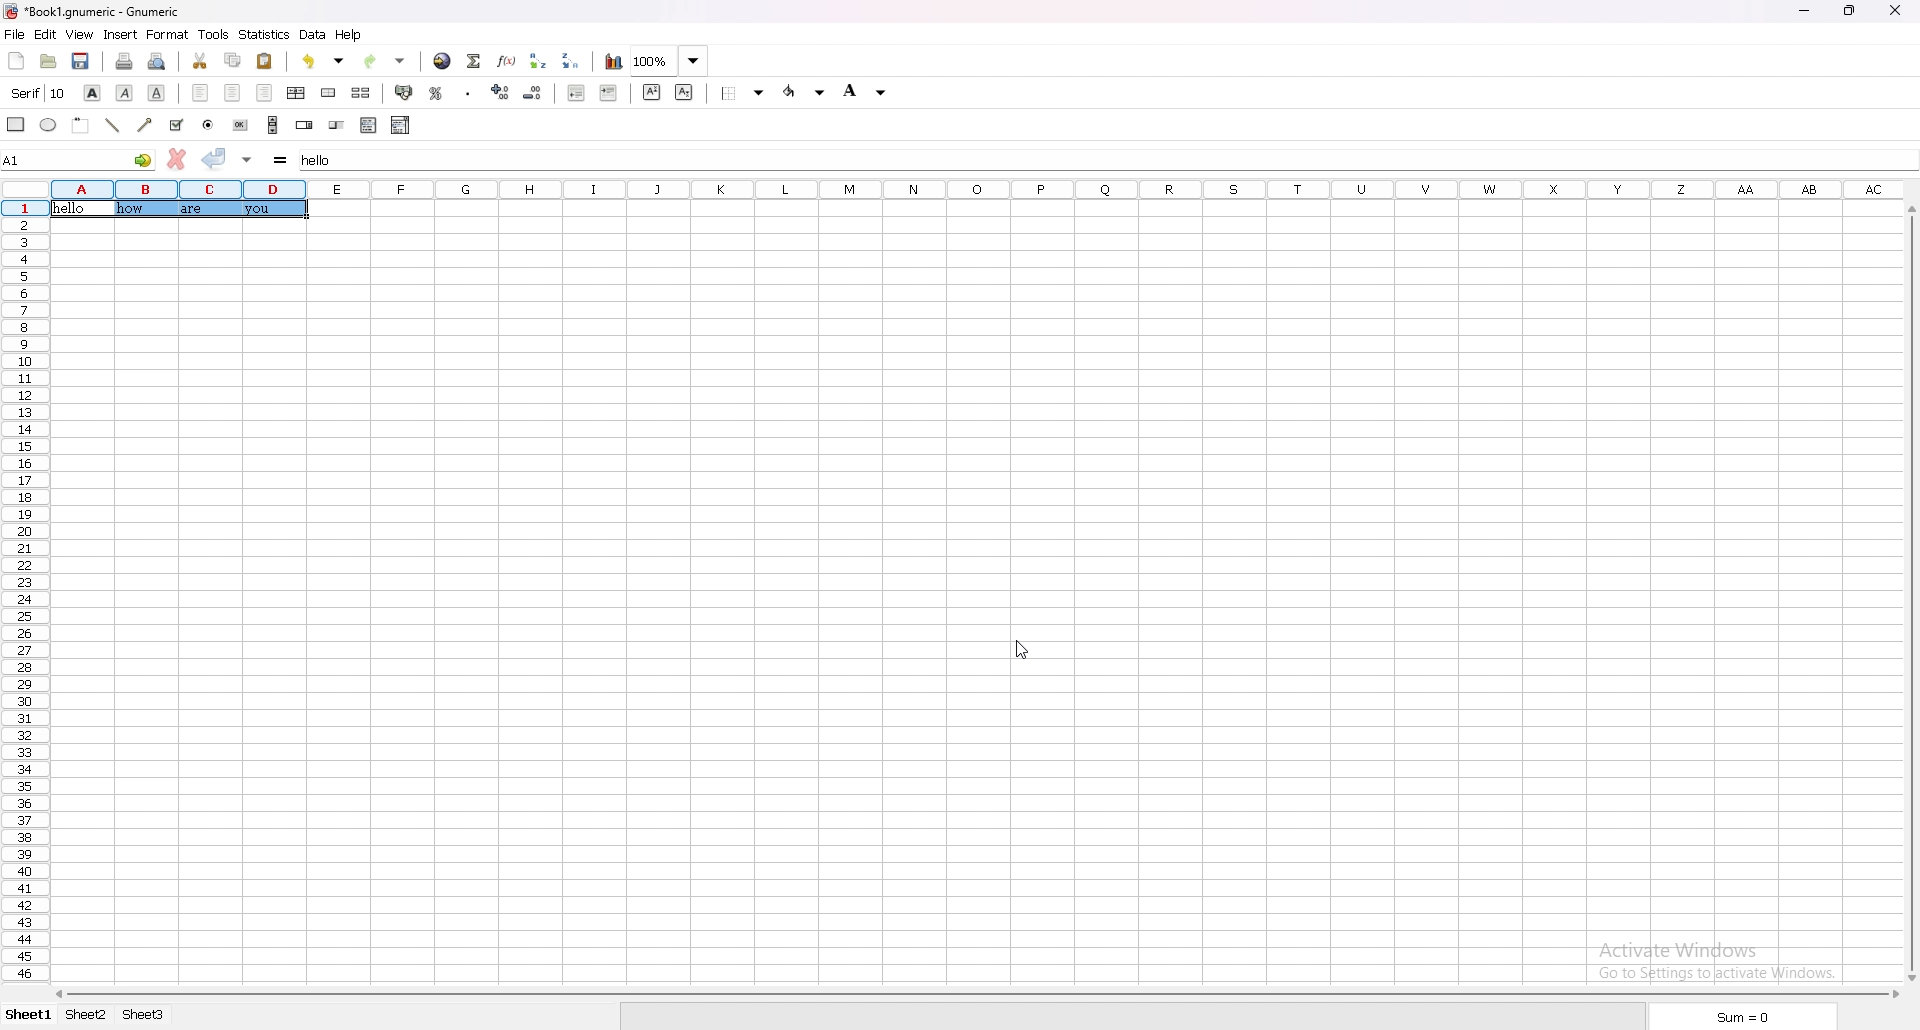 Image resolution: width=1920 pixels, height=1030 pixels. Describe the element at coordinates (157, 92) in the screenshot. I see `underline` at that location.